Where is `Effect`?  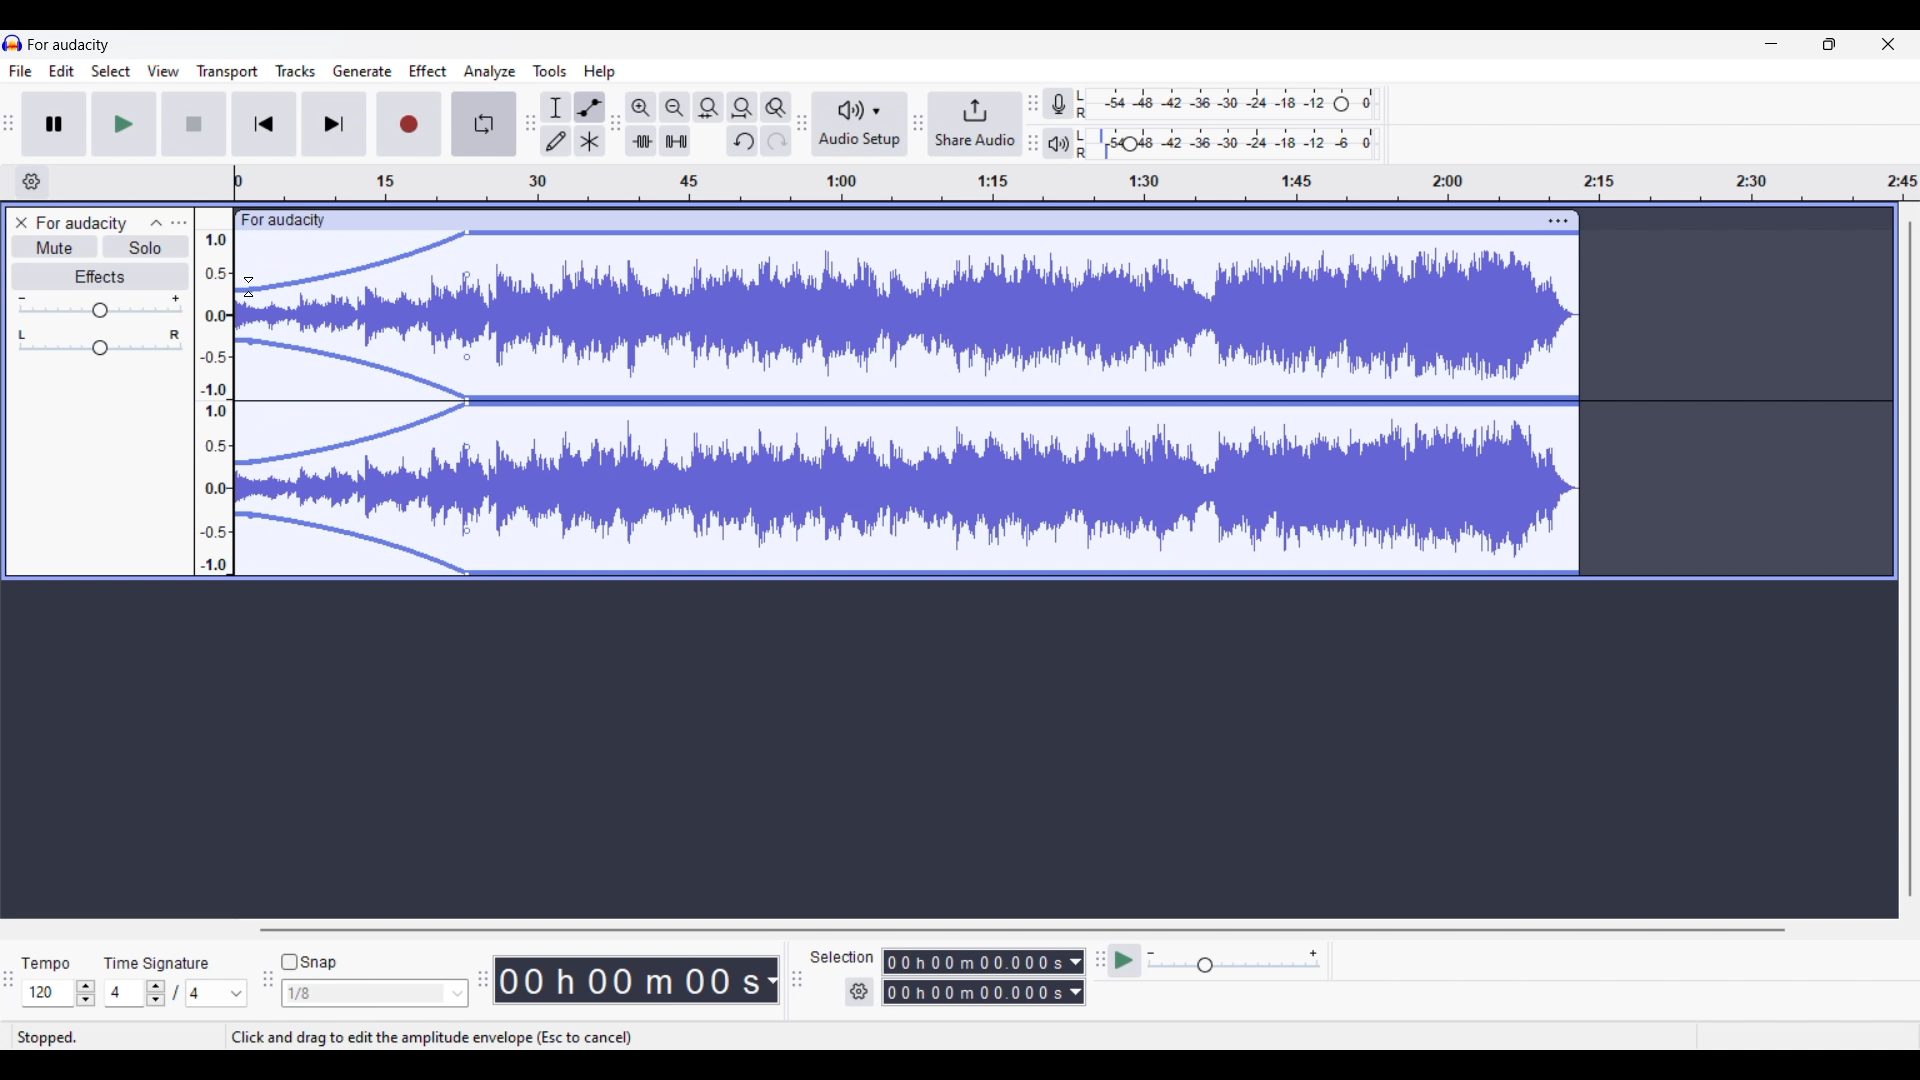
Effect is located at coordinates (428, 70).